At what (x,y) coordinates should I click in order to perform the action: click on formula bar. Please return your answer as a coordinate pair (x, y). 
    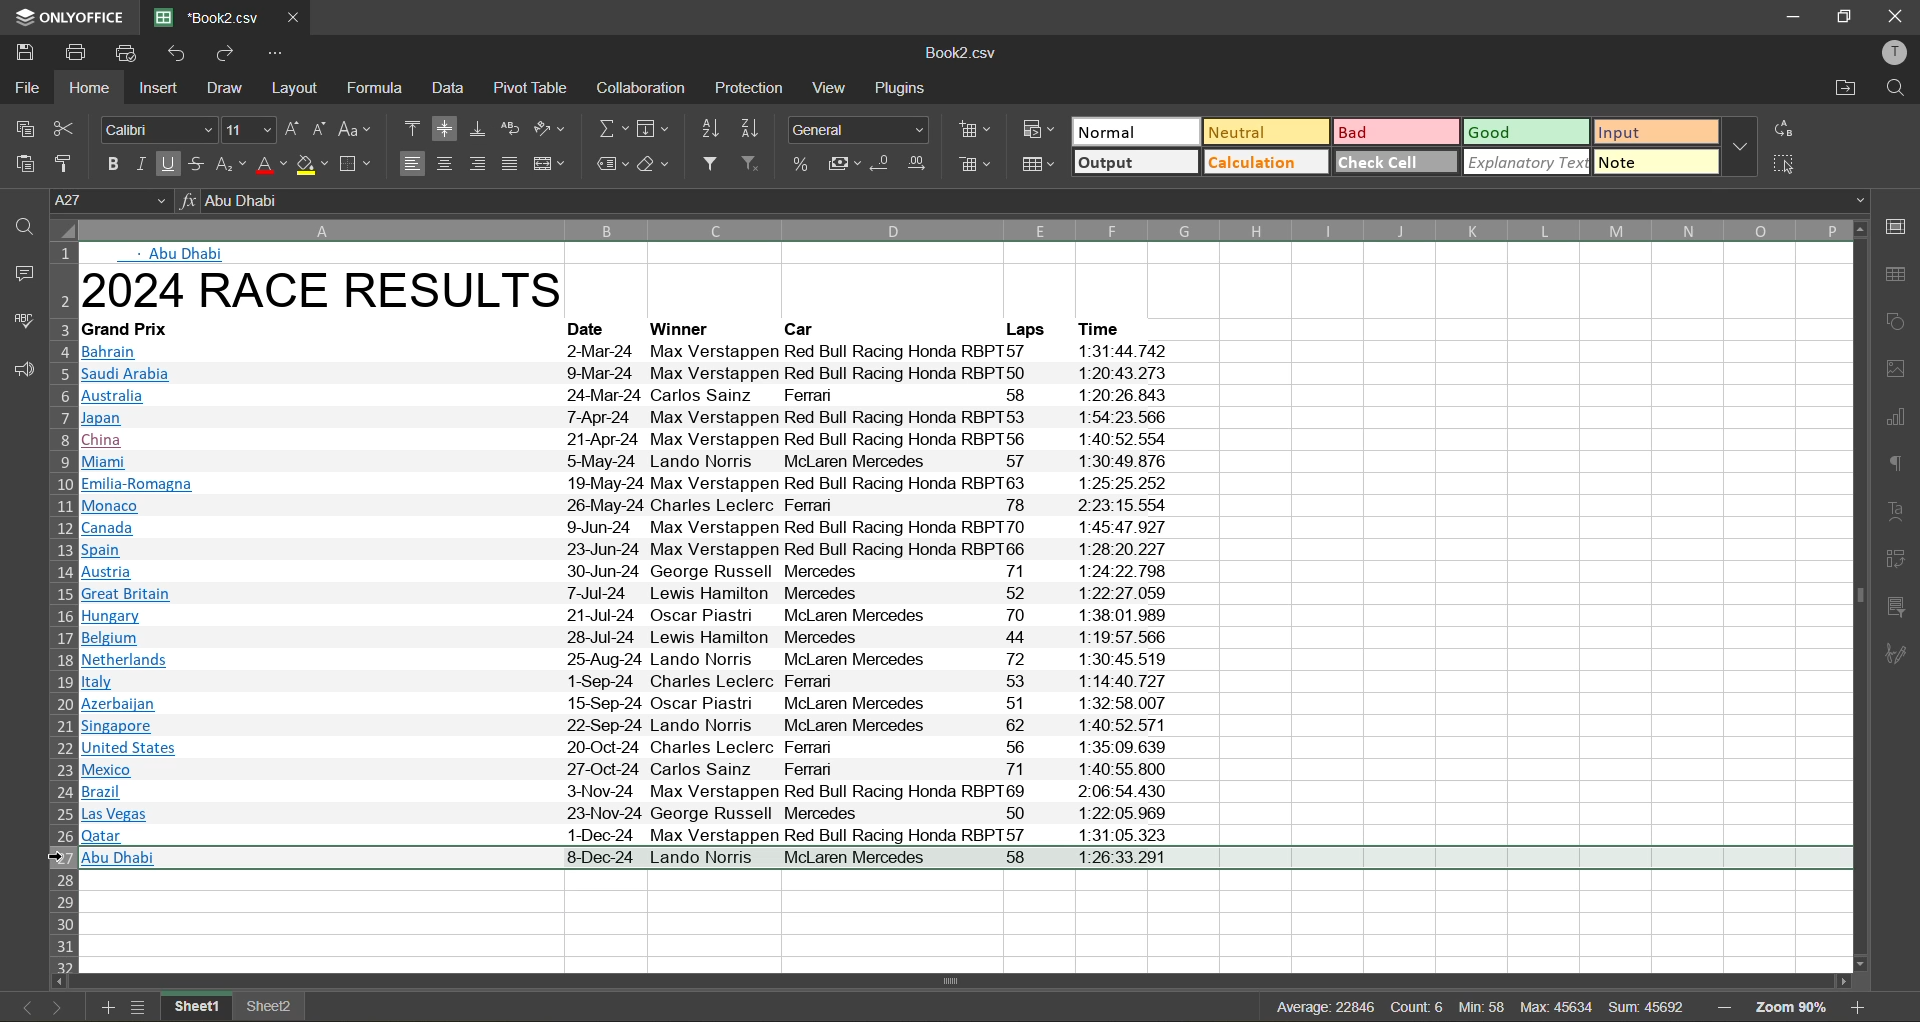
    Looking at the image, I should click on (1025, 201).